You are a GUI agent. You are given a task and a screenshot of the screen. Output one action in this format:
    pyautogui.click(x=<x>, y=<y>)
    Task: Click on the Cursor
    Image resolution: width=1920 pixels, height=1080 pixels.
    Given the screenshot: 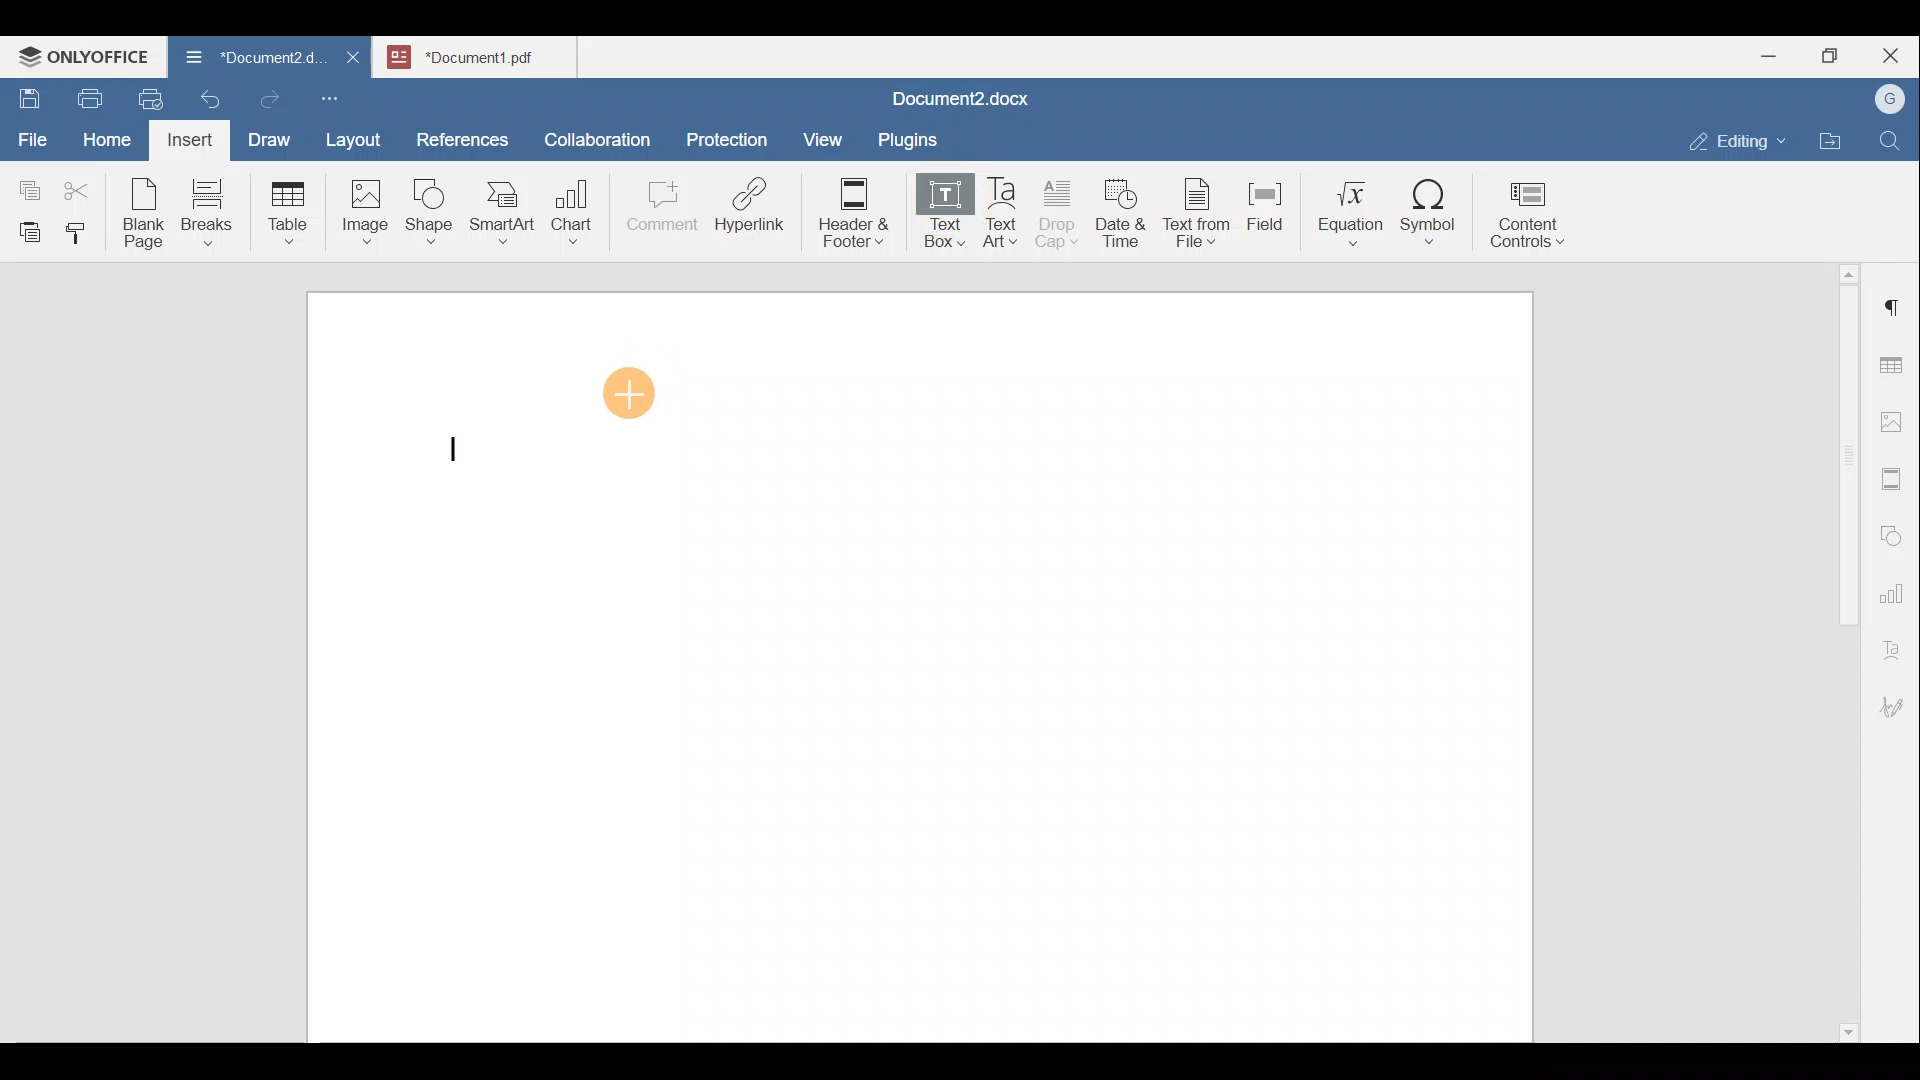 What is the action you would take?
    pyautogui.click(x=629, y=389)
    